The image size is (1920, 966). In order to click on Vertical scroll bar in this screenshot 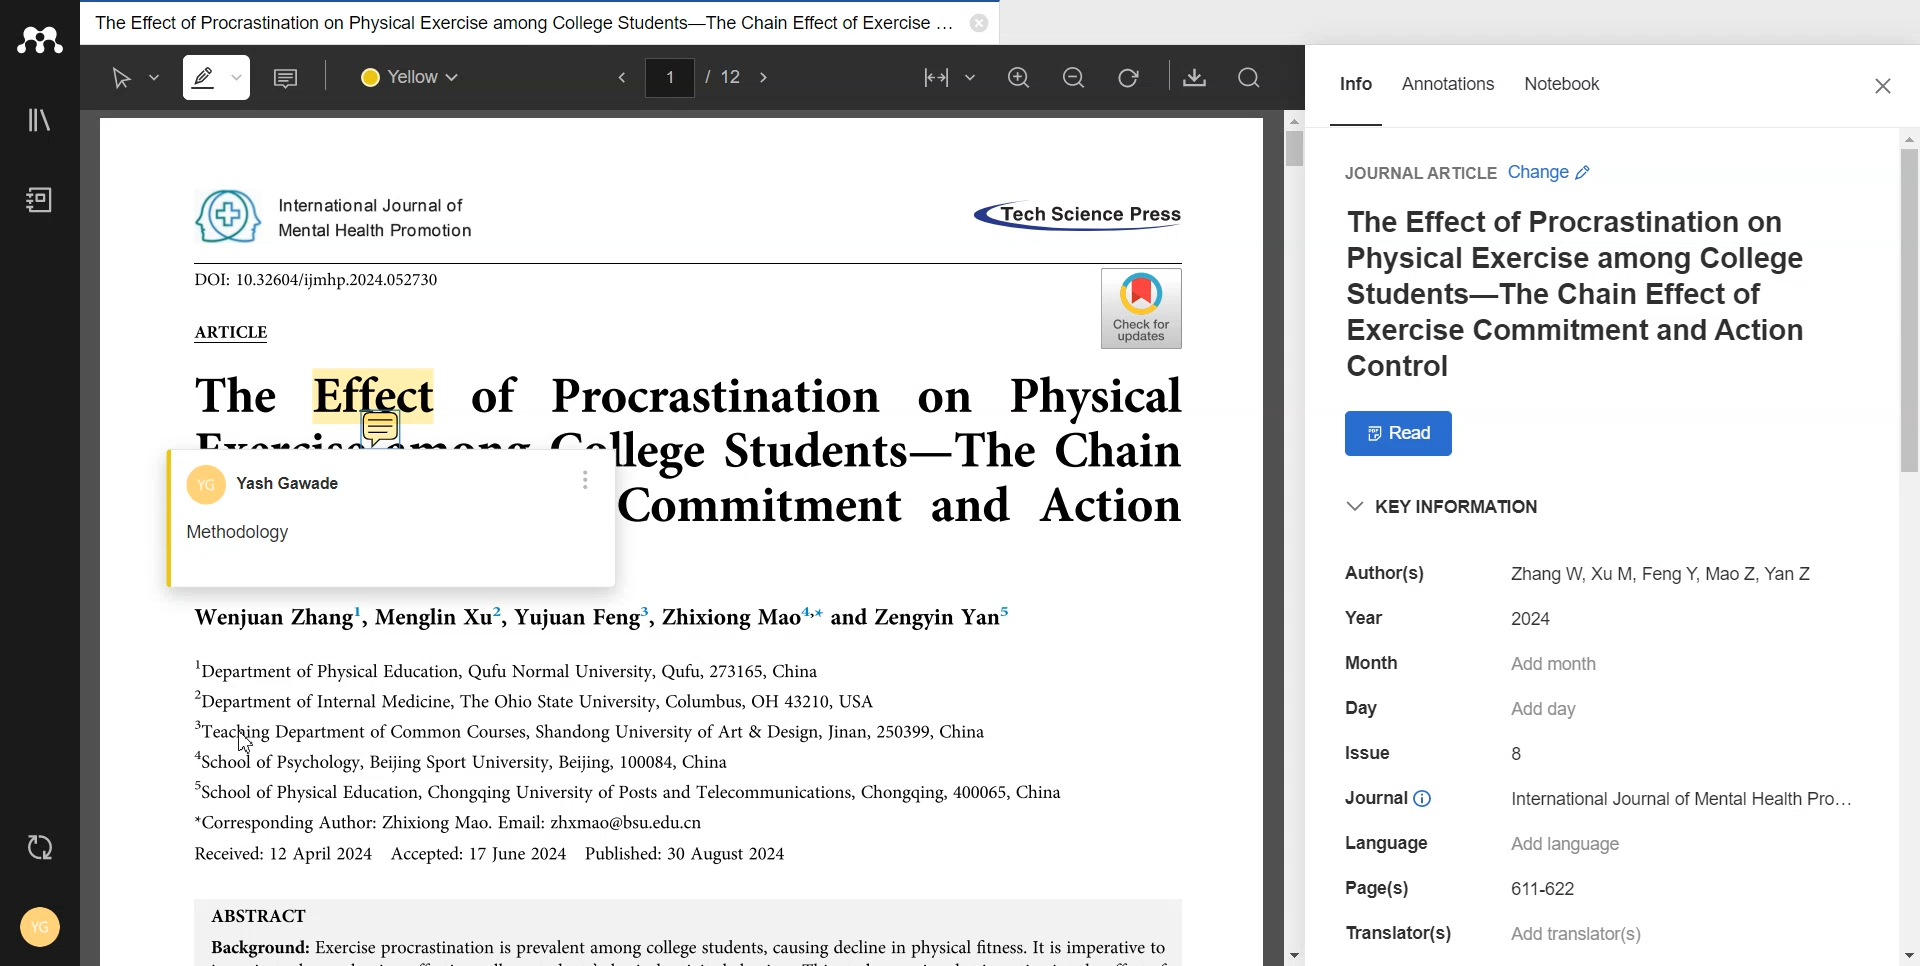, I will do `click(1908, 545)`.